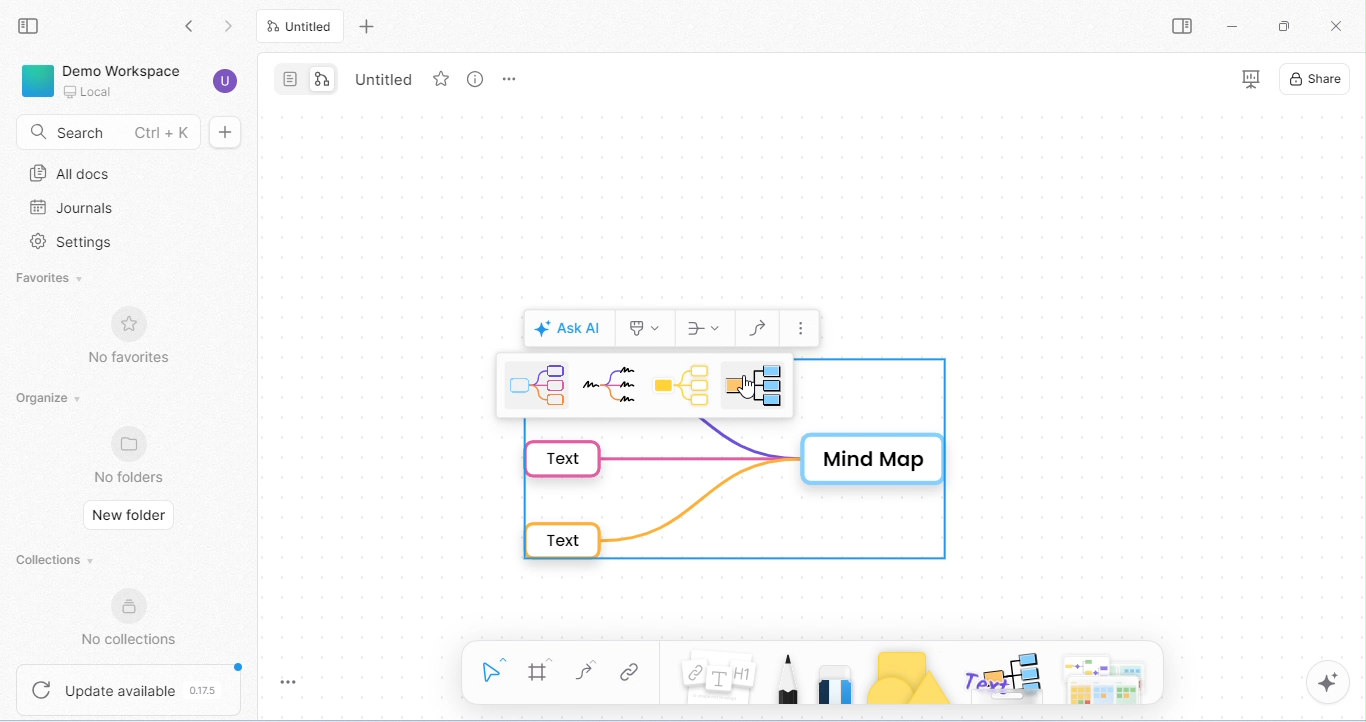 The image size is (1366, 722). What do you see at coordinates (130, 619) in the screenshot?
I see `no collections` at bounding box center [130, 619].